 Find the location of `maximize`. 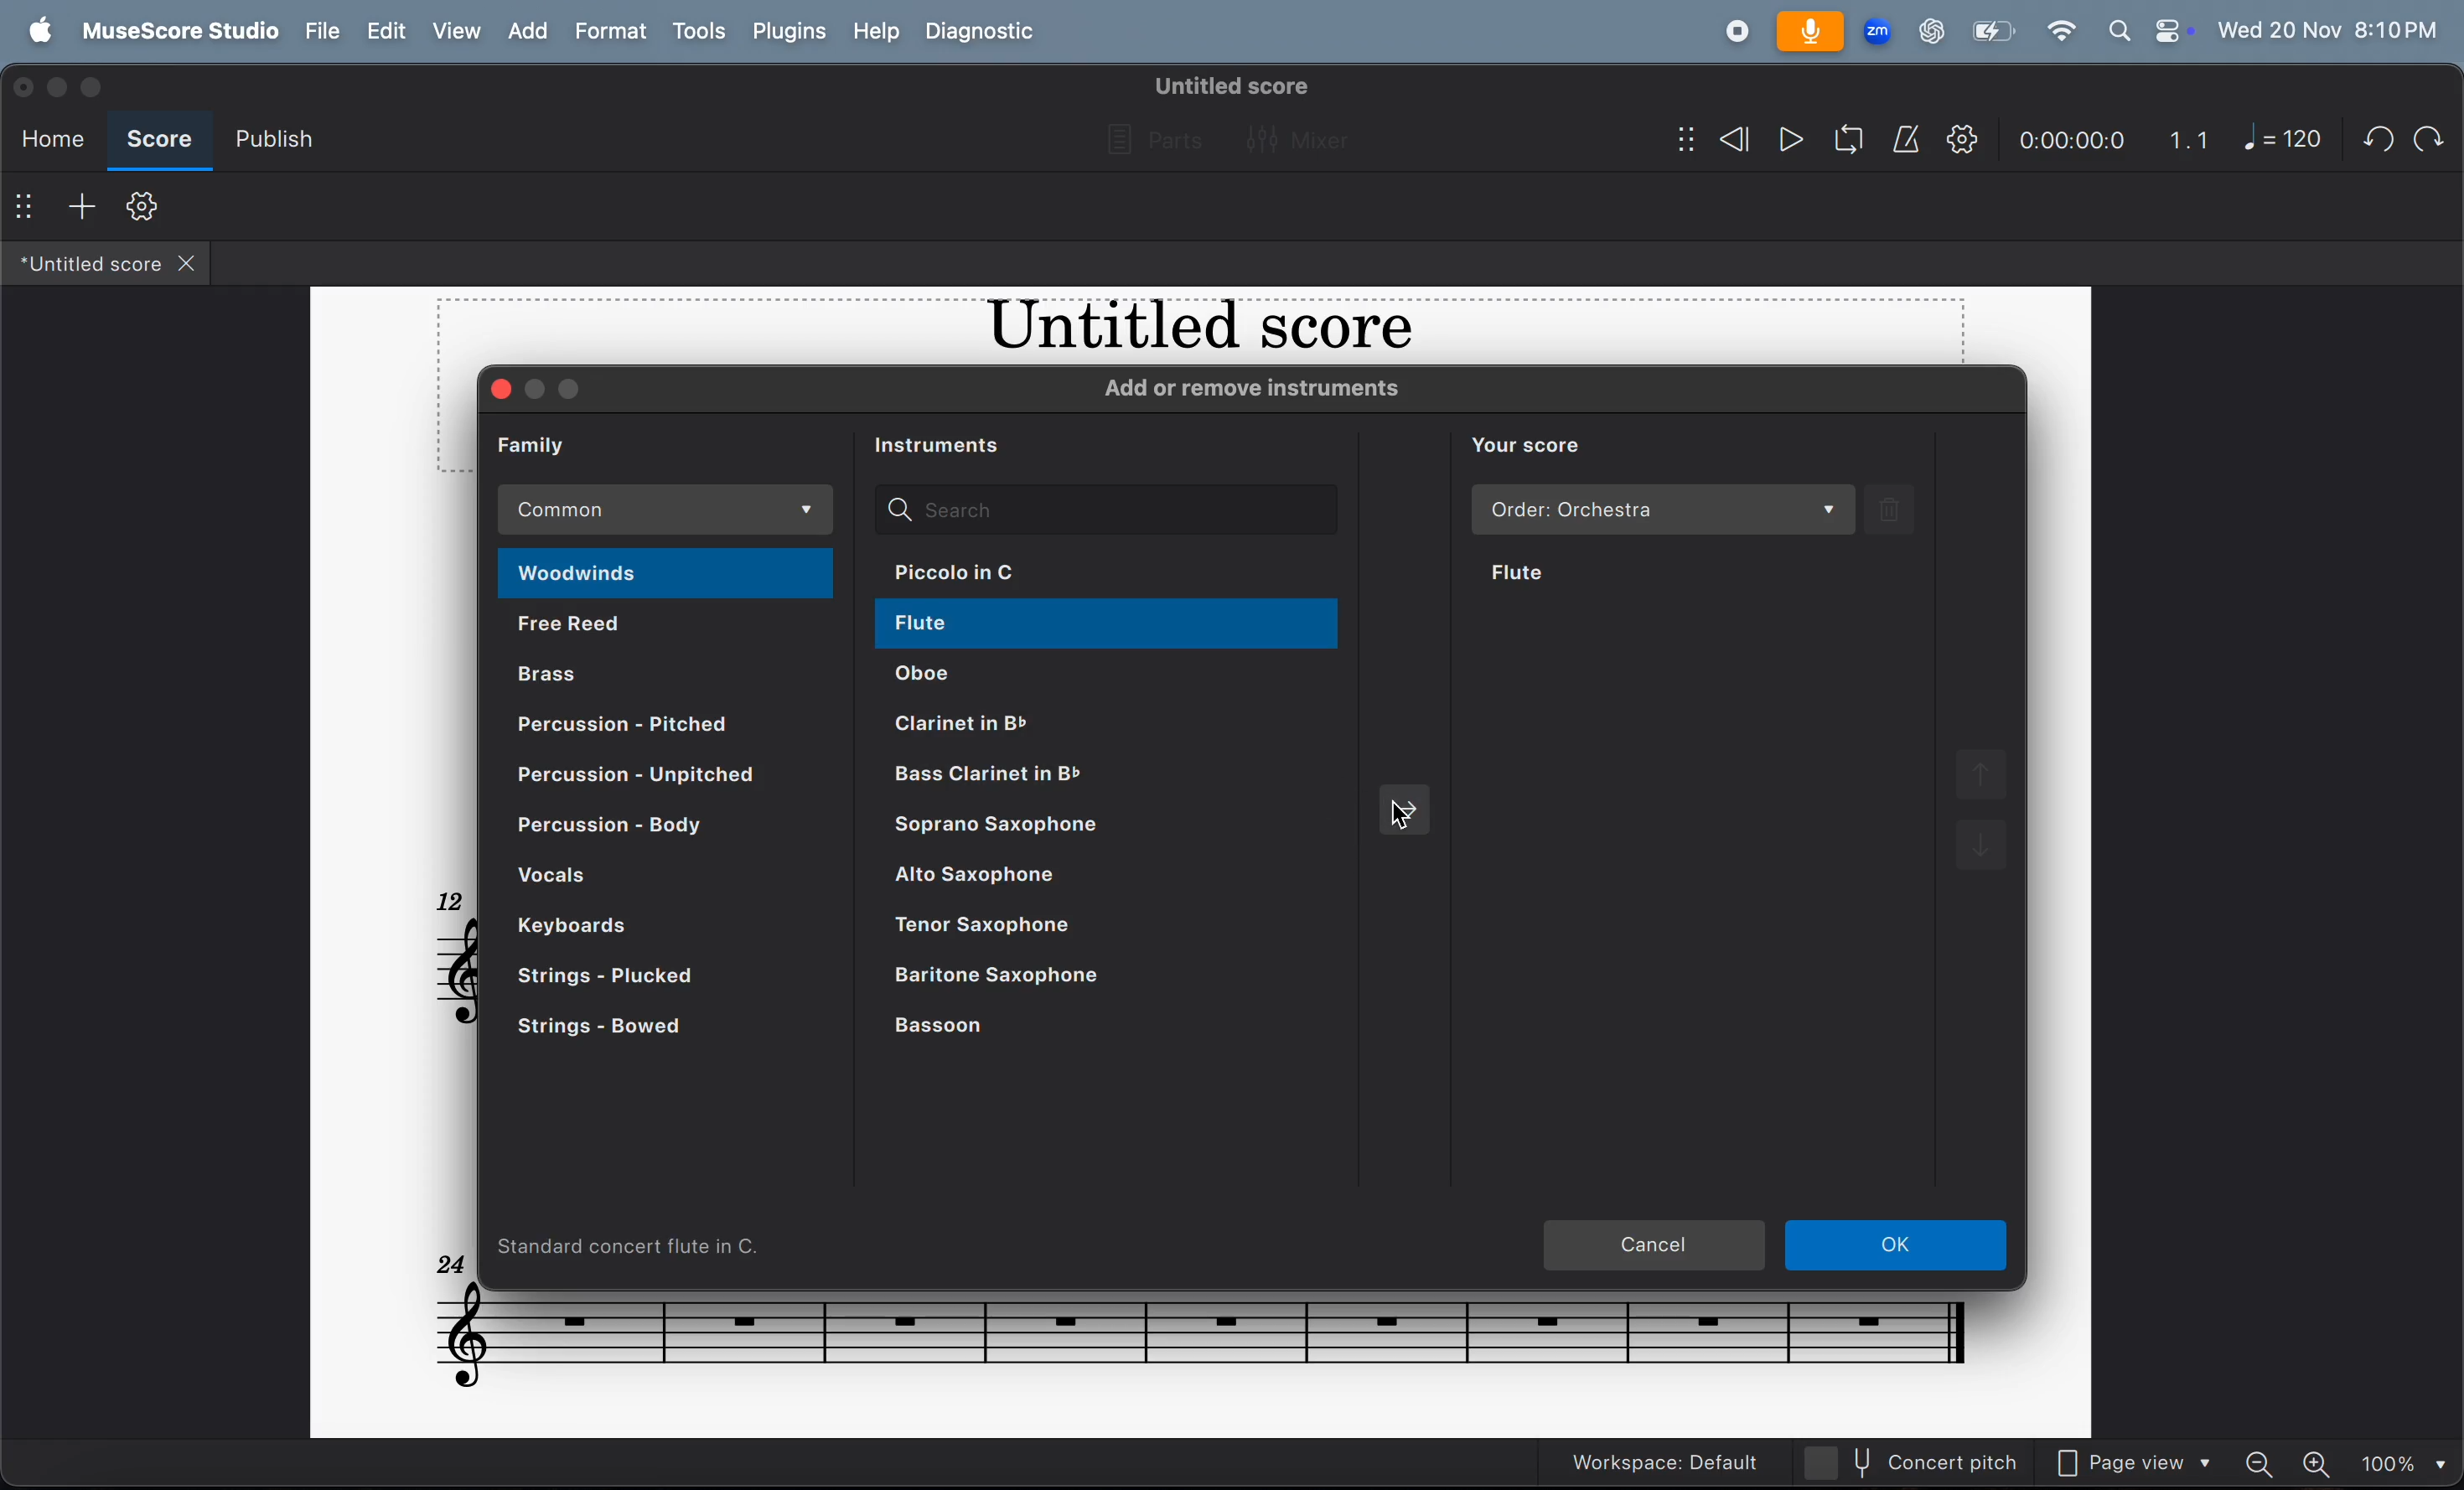

maximize is located at coordinates (98, 86).